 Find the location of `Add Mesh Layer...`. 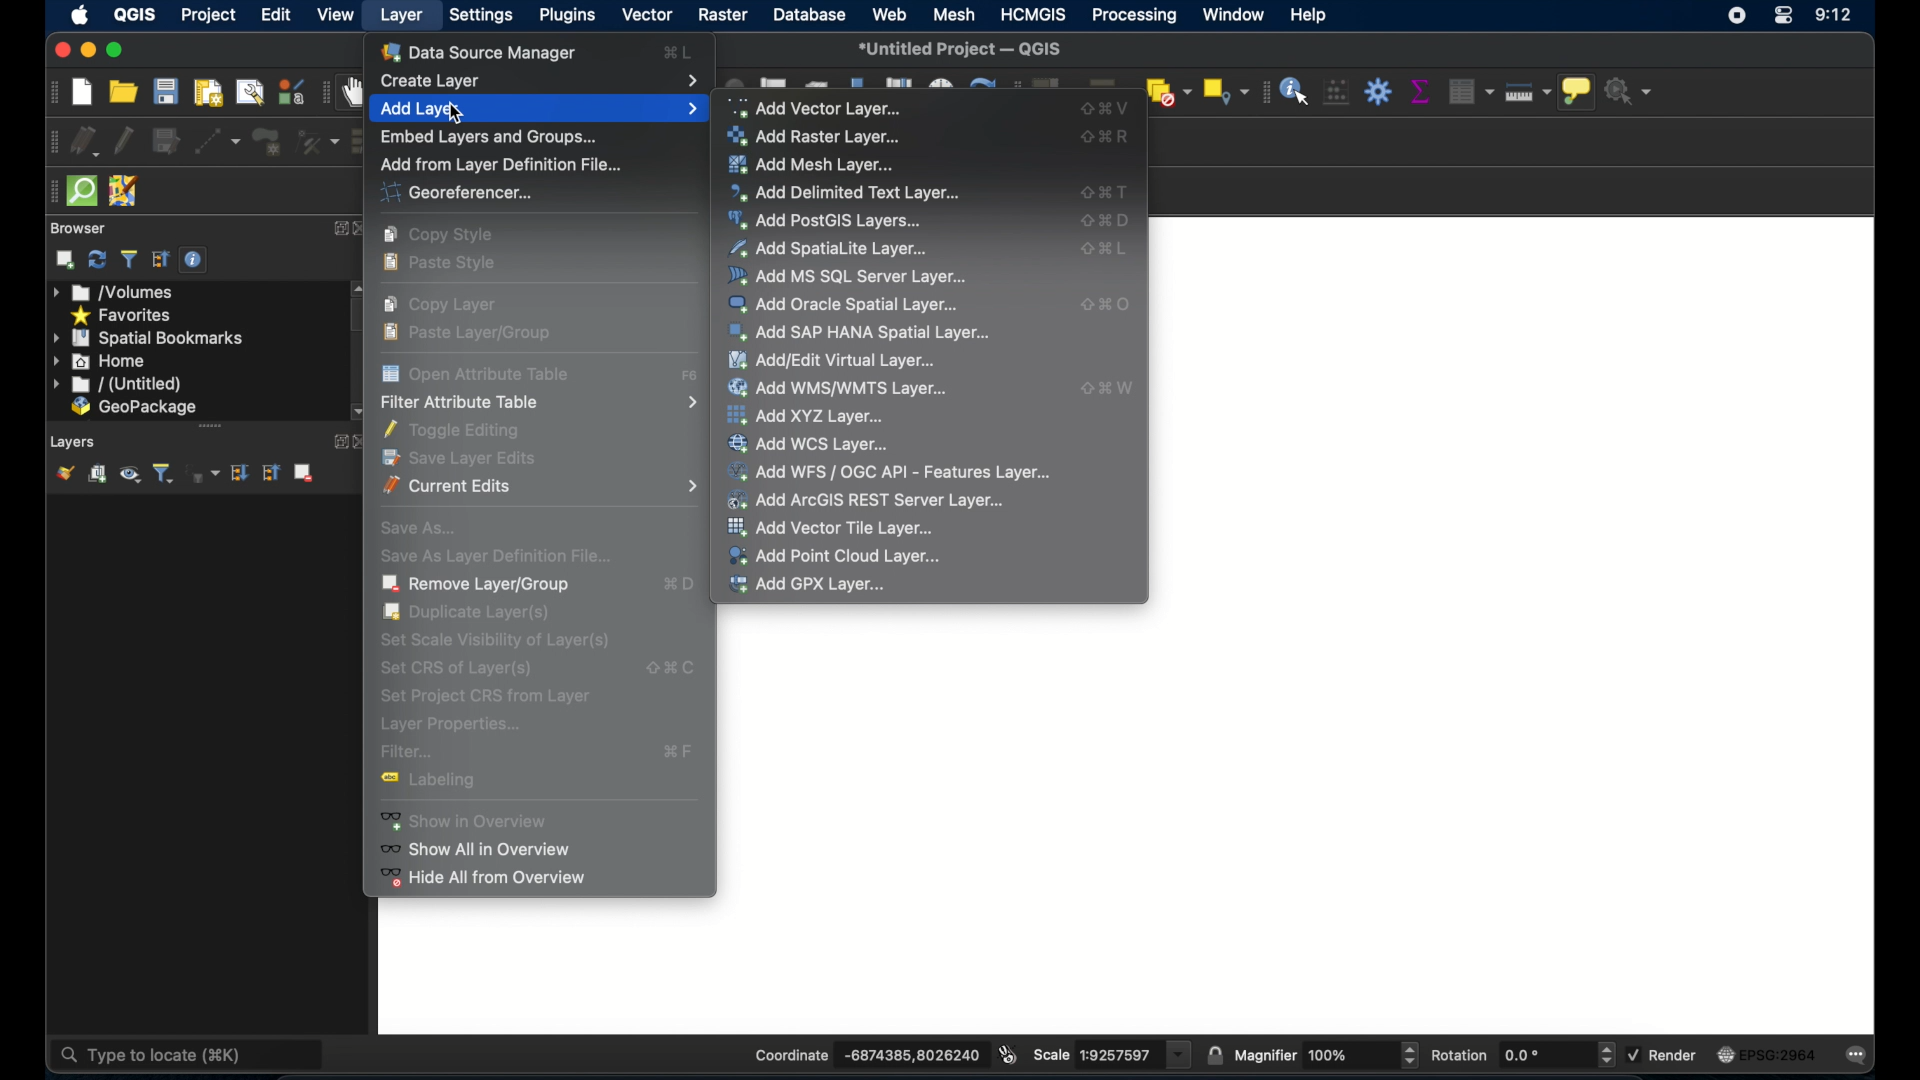

Add Mesh Layer... is located at coordinates (929, 167).